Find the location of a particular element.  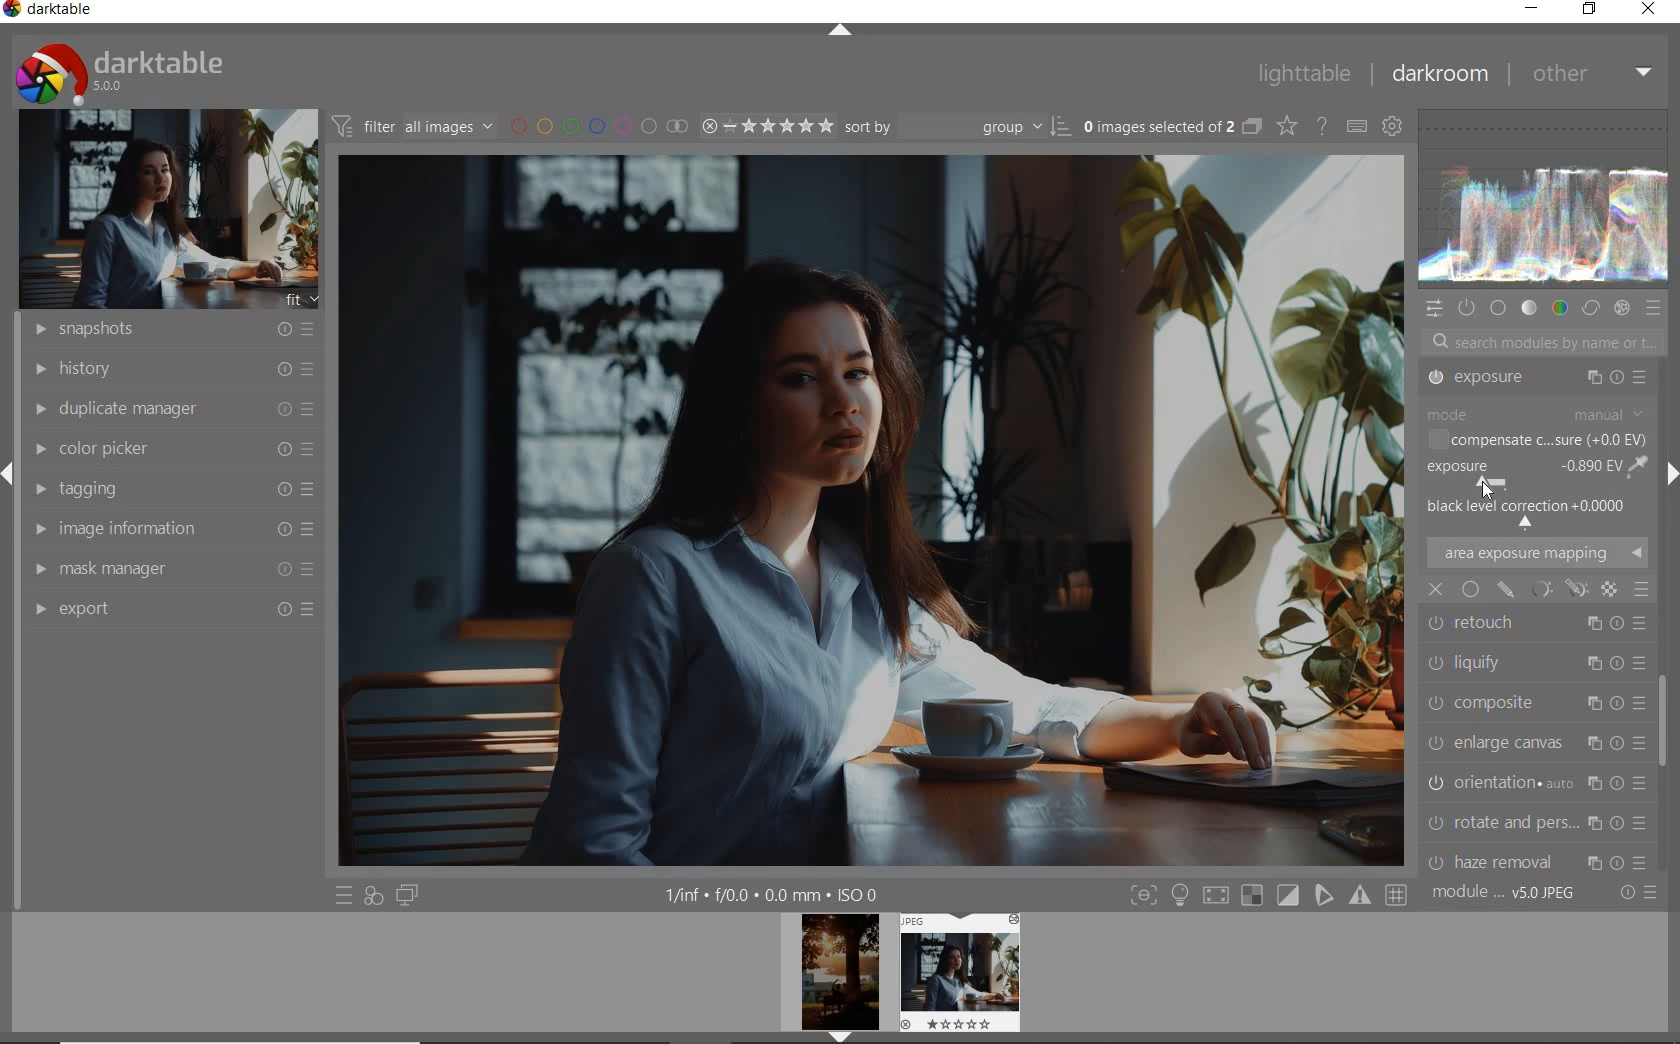

HISTORY is located at coordinates (170, 370).